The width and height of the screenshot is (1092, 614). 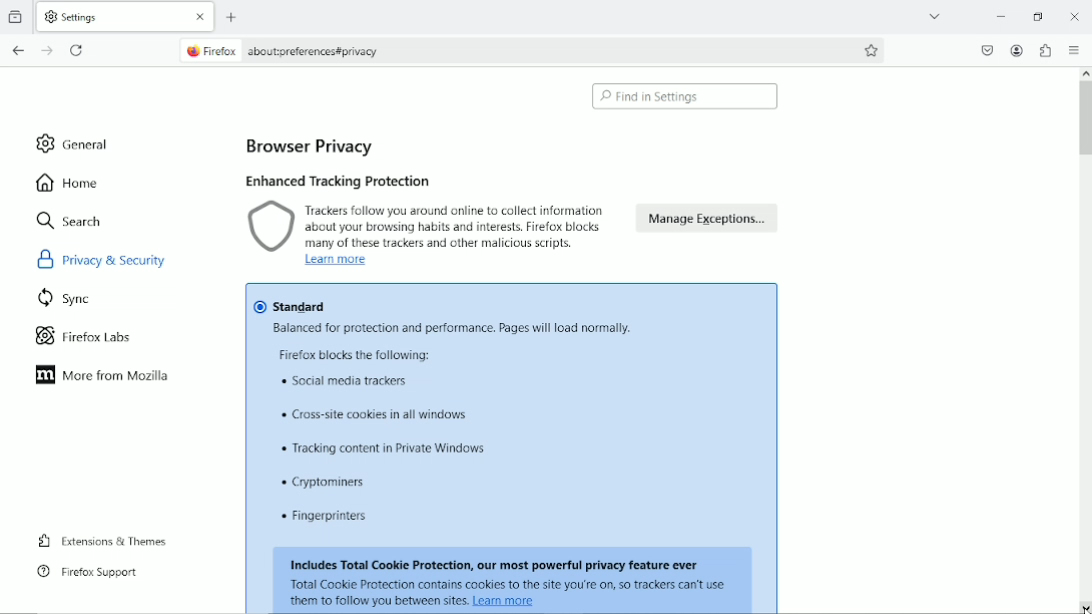 What do you see at coordinates (103, 375) in the screenshot?
I see `more from mozilla` at bounding box center [103, 375].